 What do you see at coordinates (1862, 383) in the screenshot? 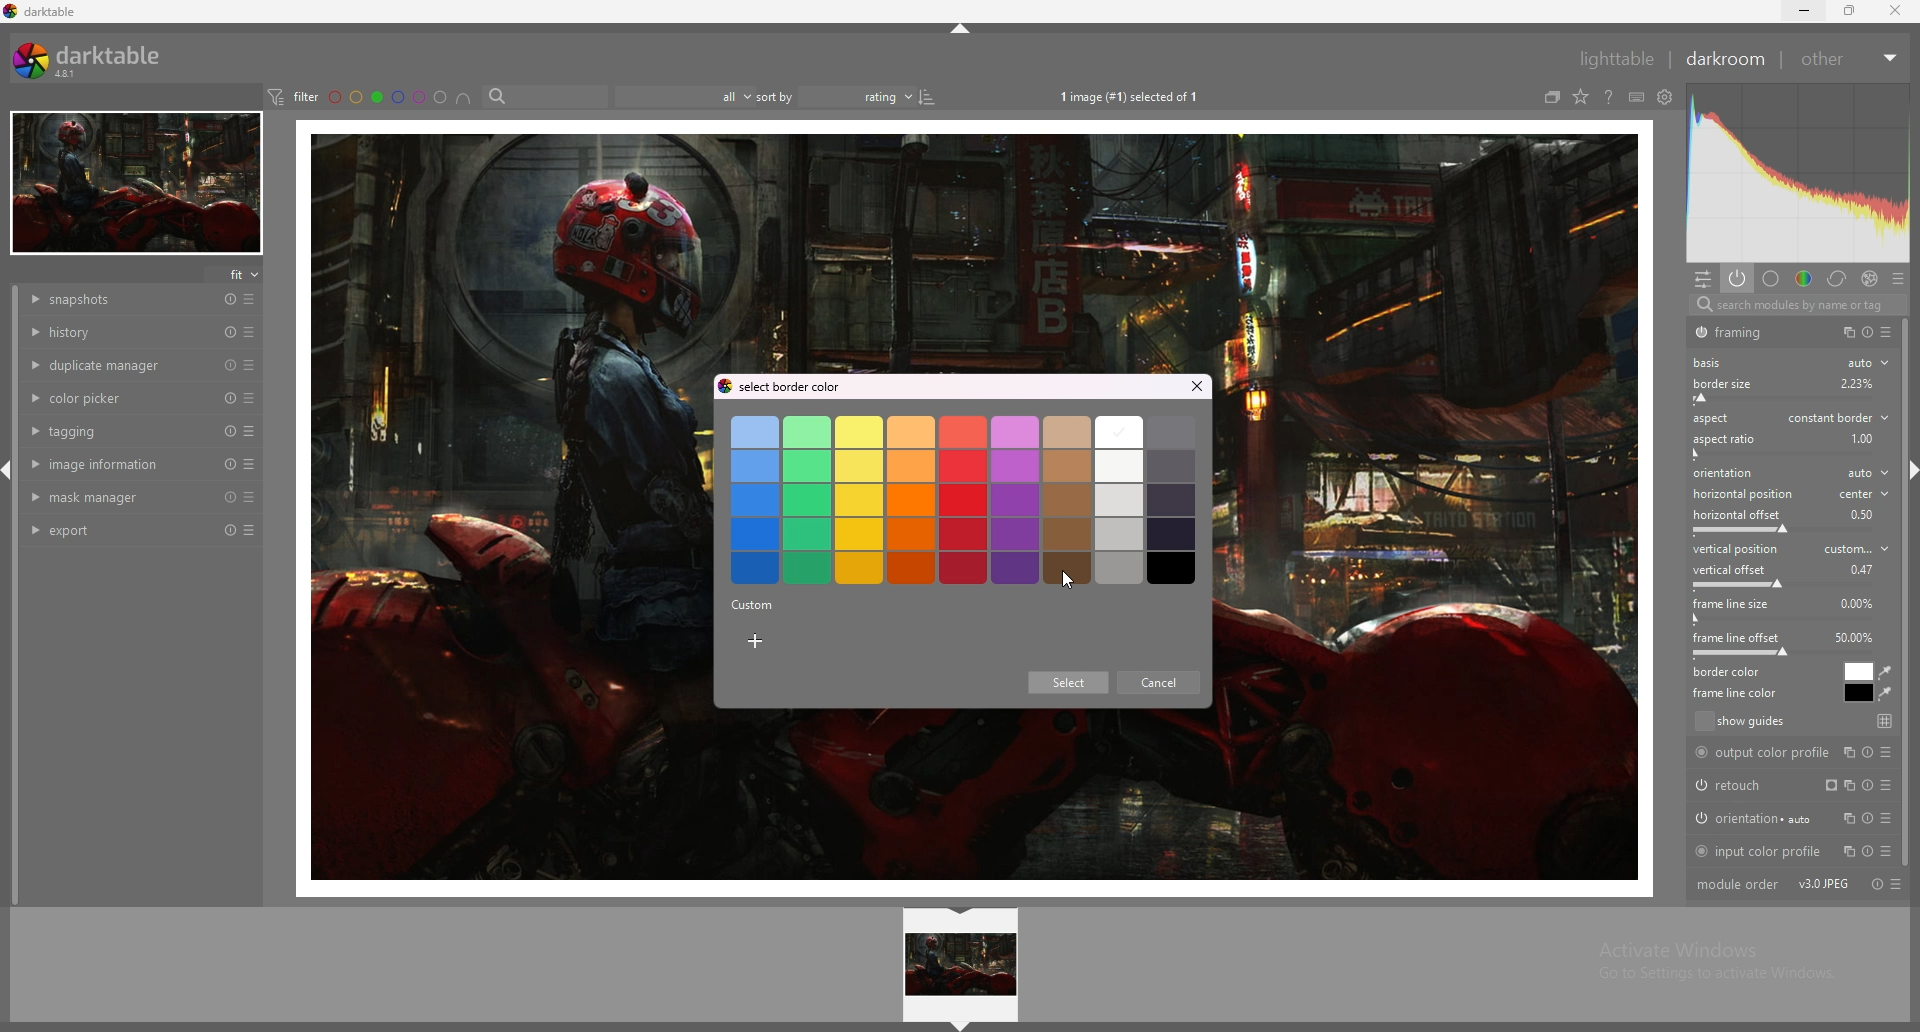
I see `` at bounding box center [1862, 383].